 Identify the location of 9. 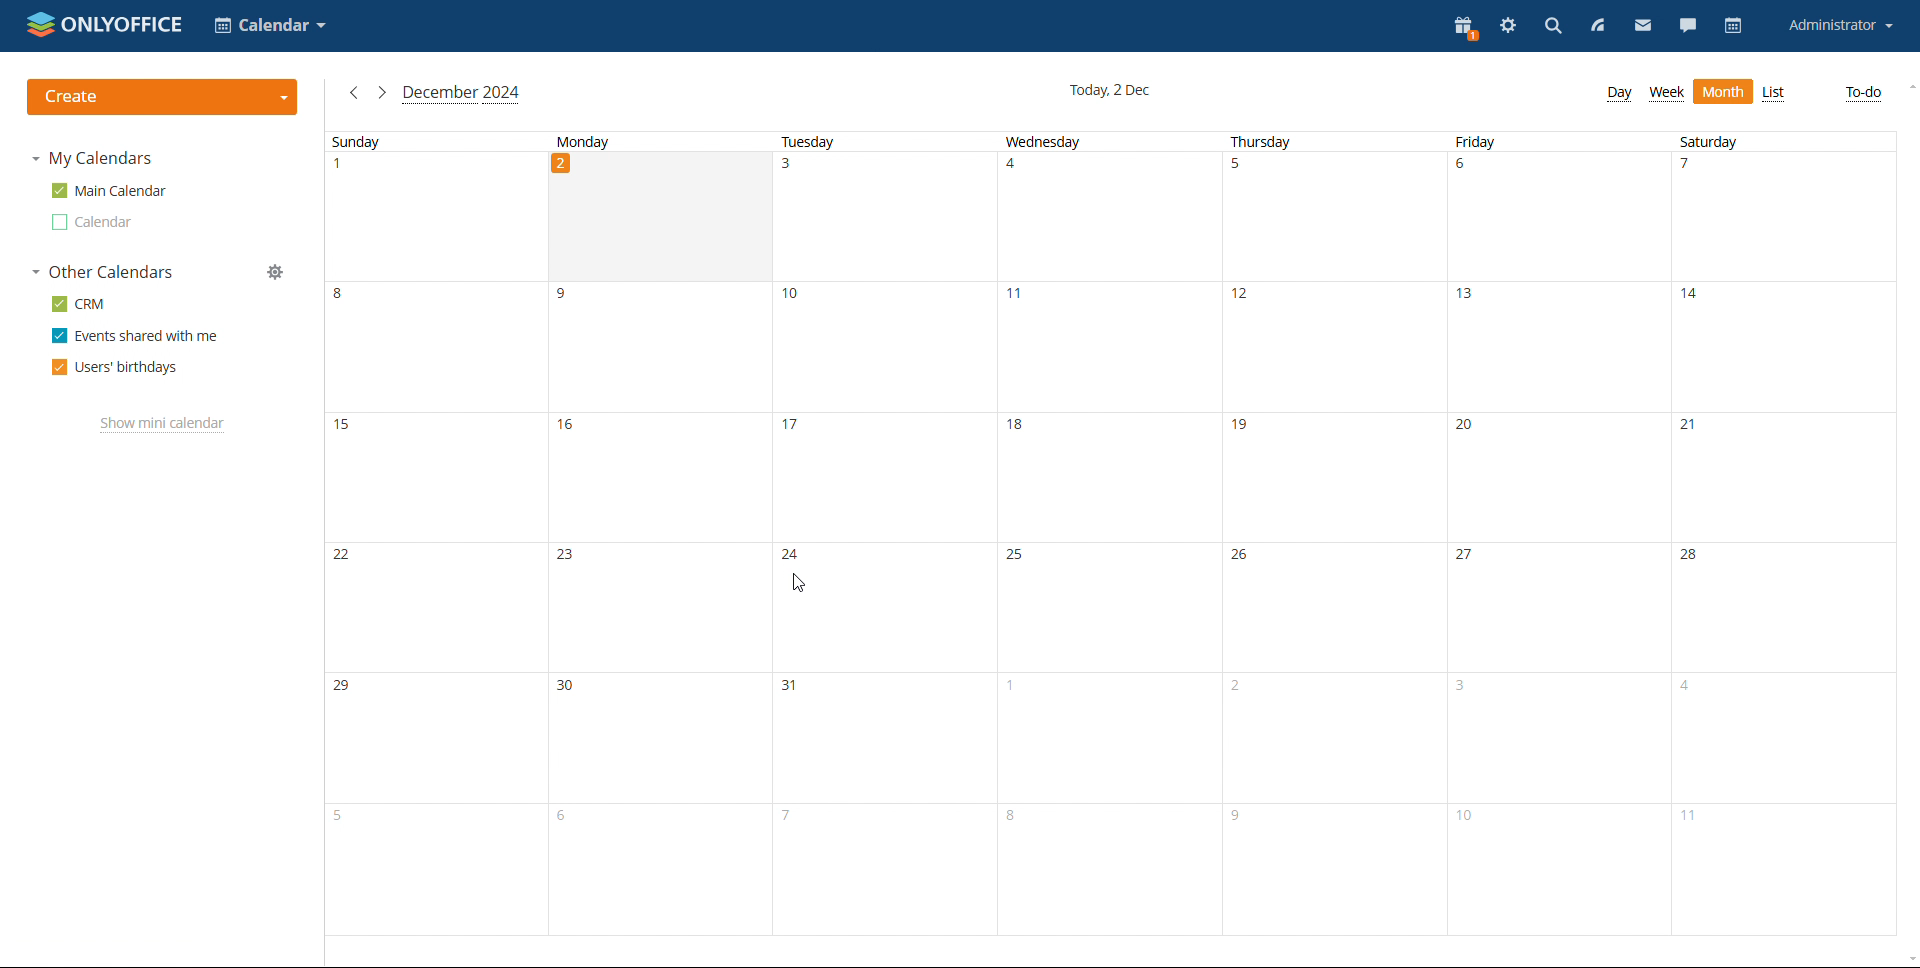
(1240, 819).